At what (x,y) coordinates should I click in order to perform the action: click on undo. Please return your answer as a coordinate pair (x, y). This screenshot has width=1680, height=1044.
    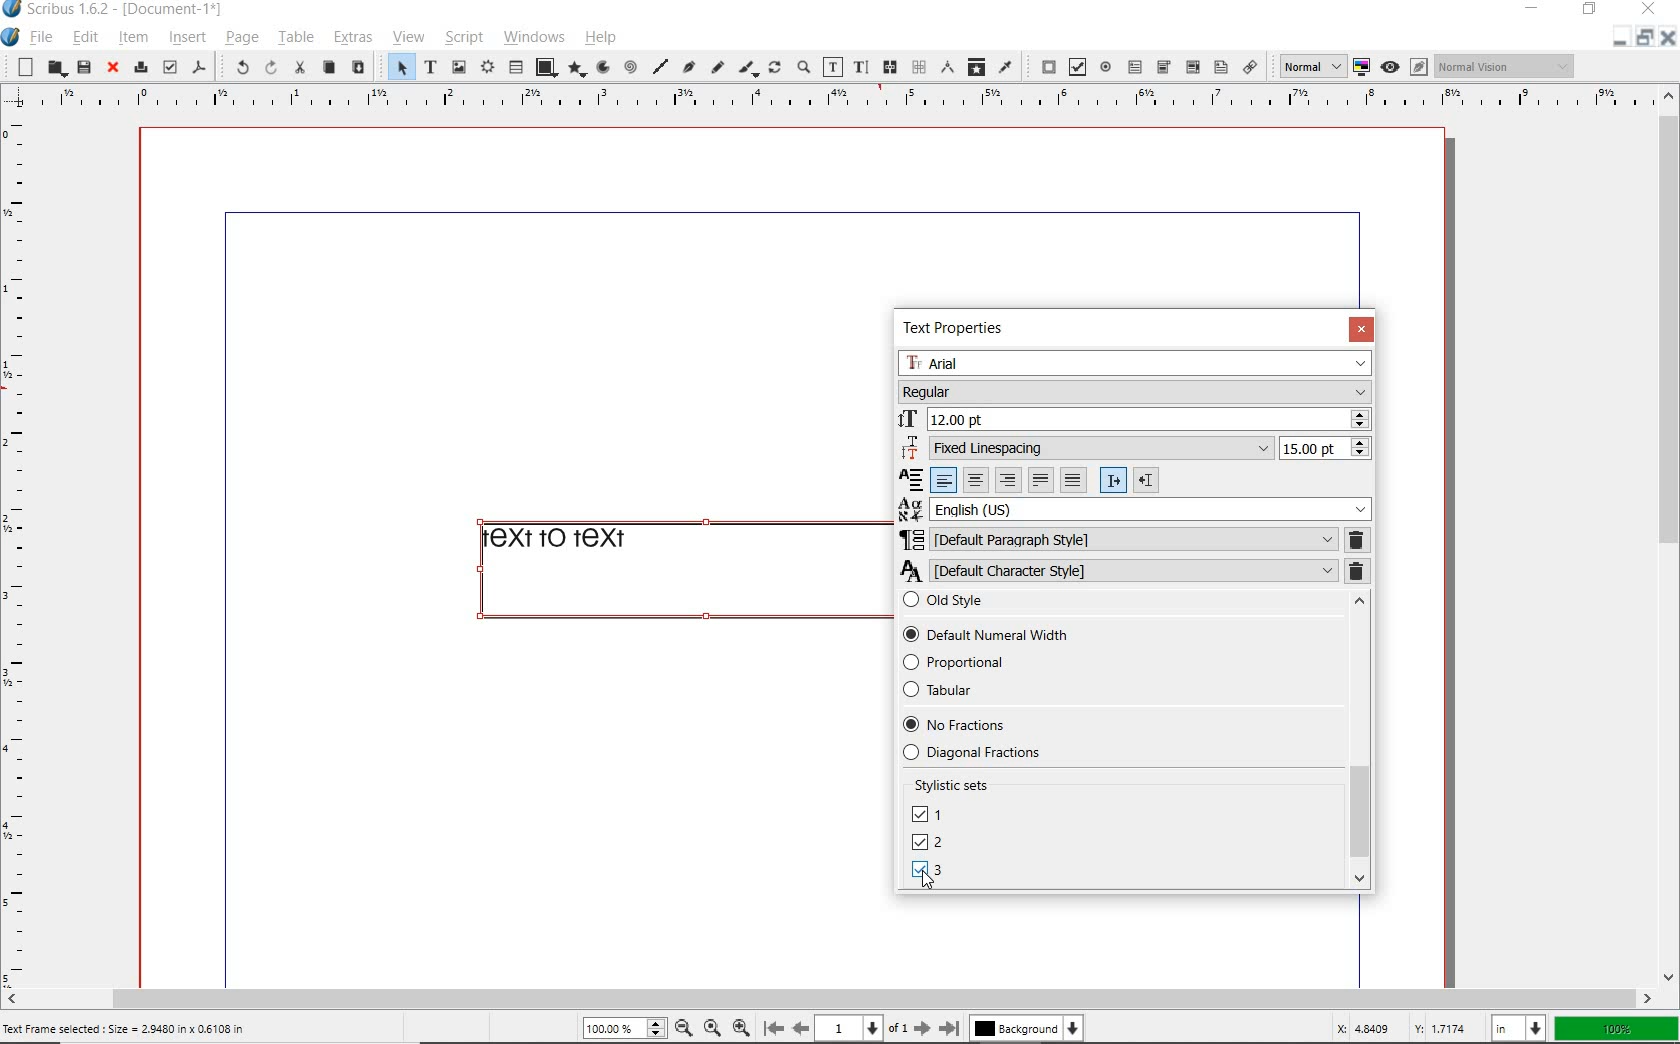
    Looking at the image, I should click on (234, 66).